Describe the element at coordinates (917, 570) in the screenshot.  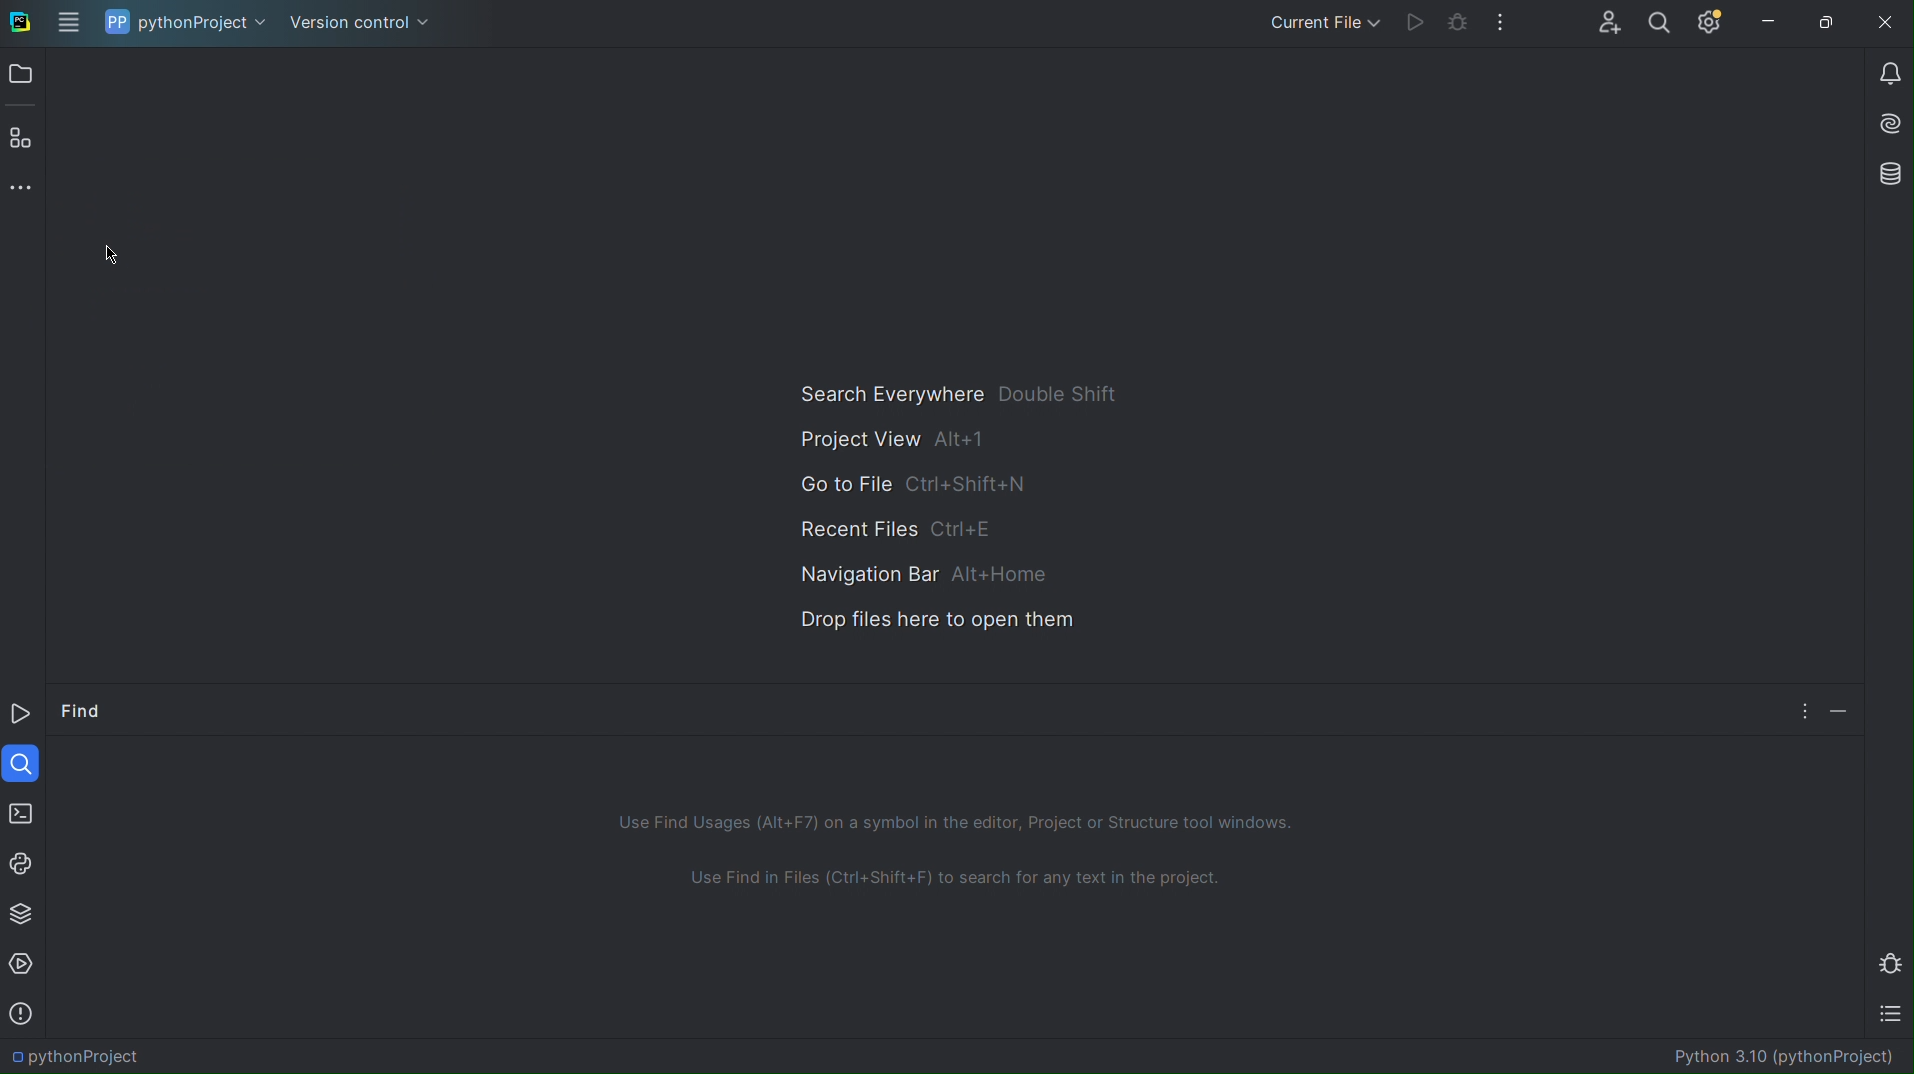
I see `Navigation Bar` at that location.